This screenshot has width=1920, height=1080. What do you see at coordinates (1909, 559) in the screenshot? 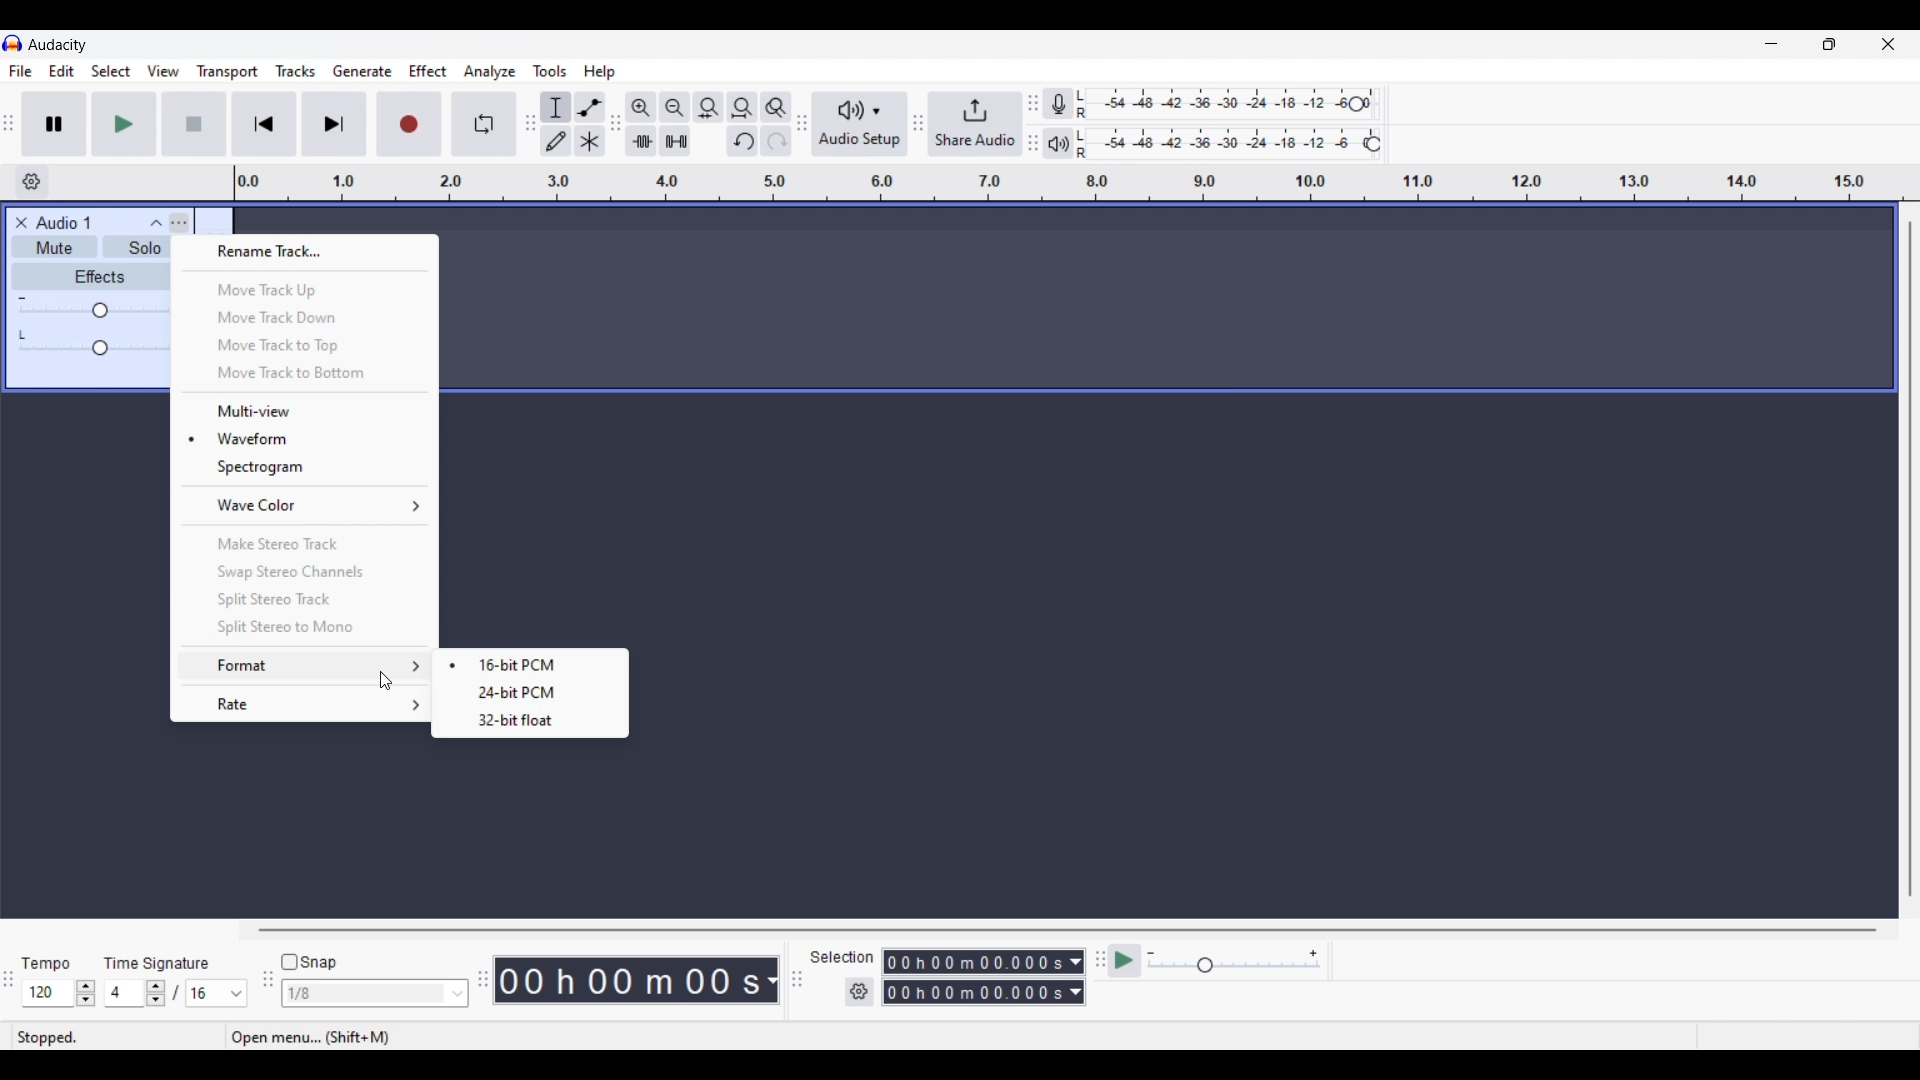
I see `Vertical slide bar` at bounding box center [1909, 559].